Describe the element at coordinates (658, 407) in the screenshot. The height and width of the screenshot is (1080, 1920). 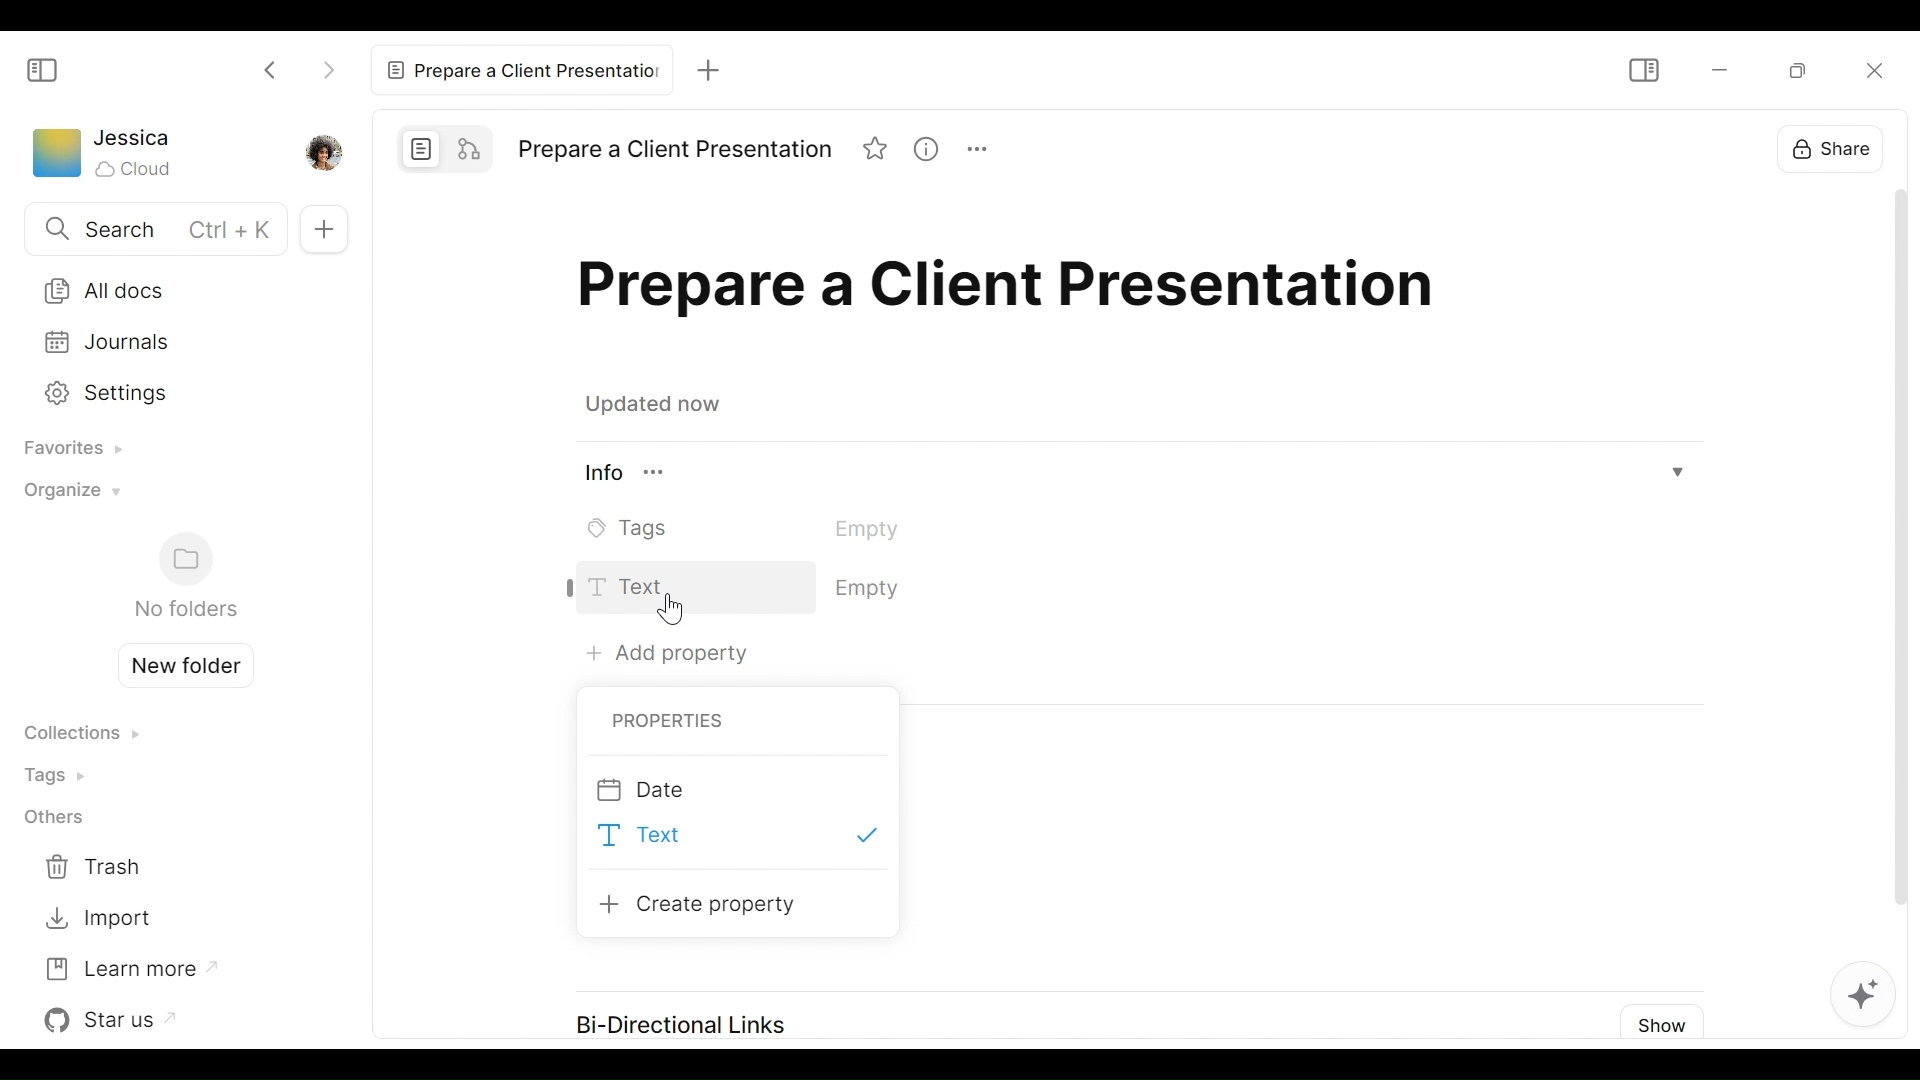
I see `Updated now` at that location.